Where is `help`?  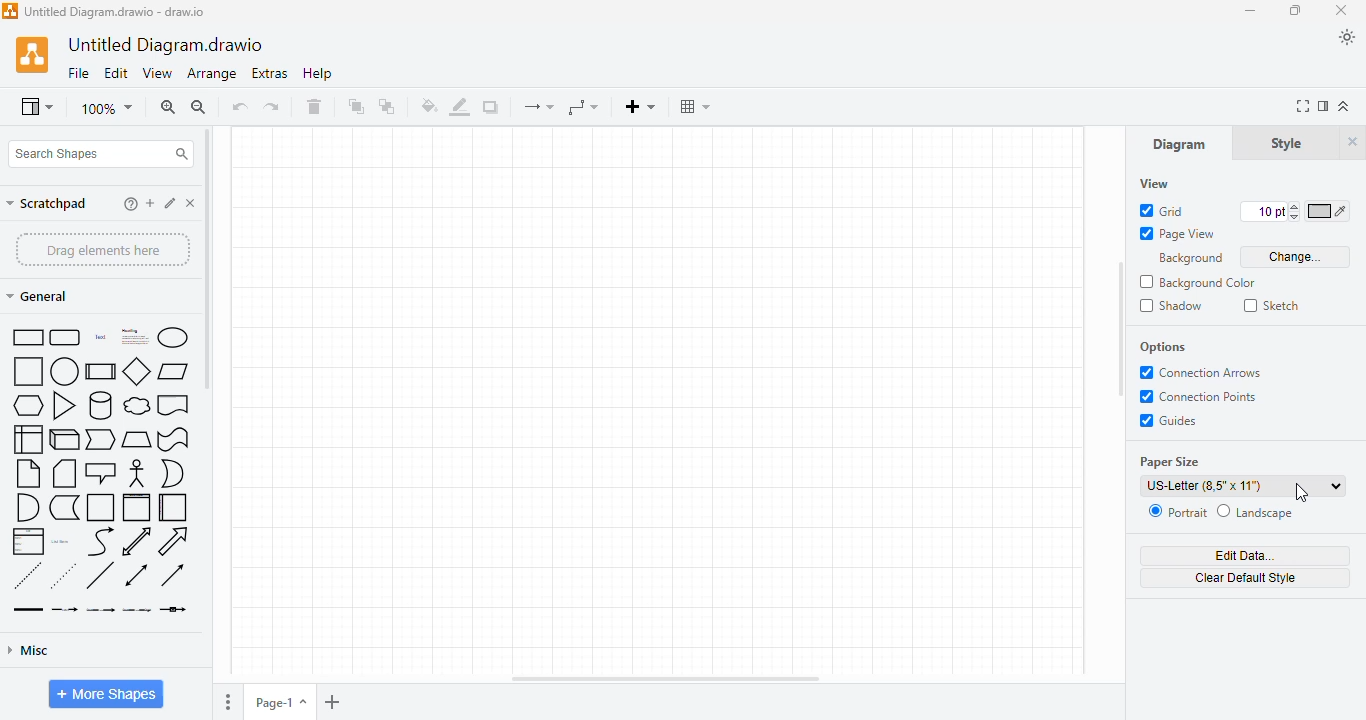
help is located at coordinates (318, 73).